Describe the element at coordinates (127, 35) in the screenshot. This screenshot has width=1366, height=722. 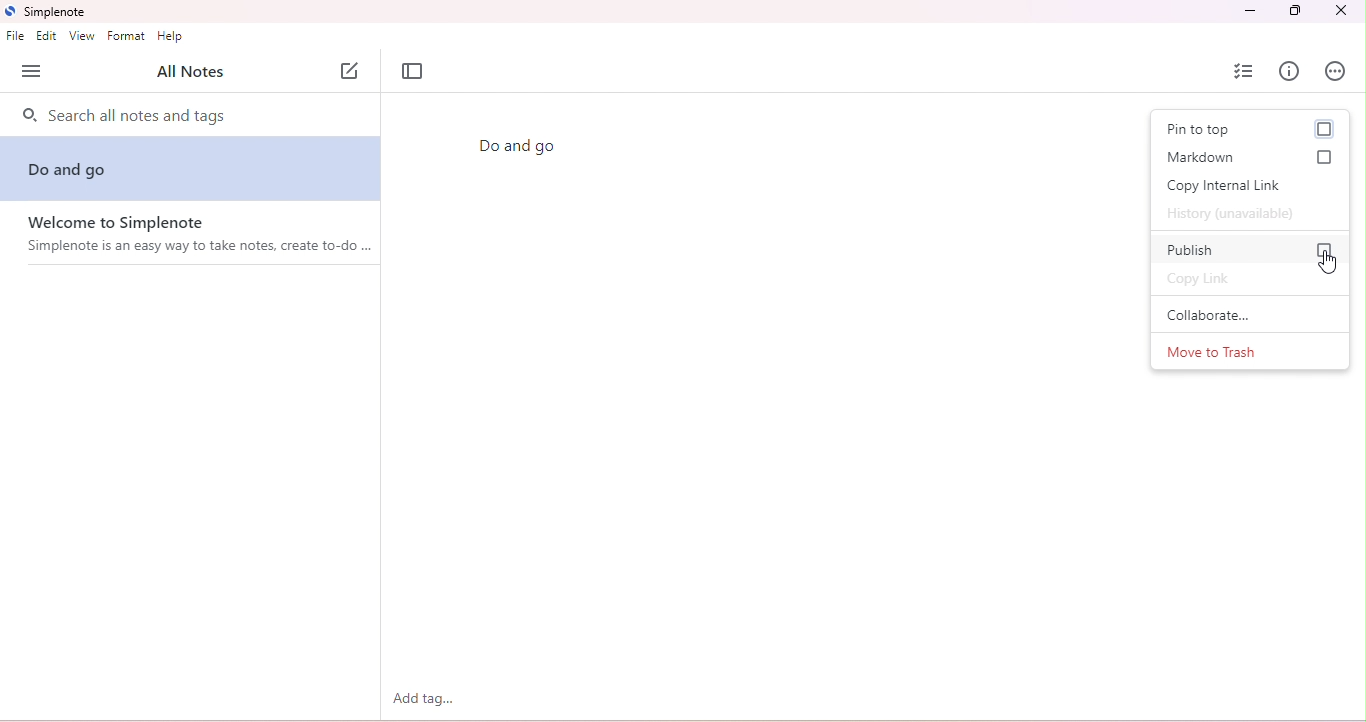
I see `format` at that location.